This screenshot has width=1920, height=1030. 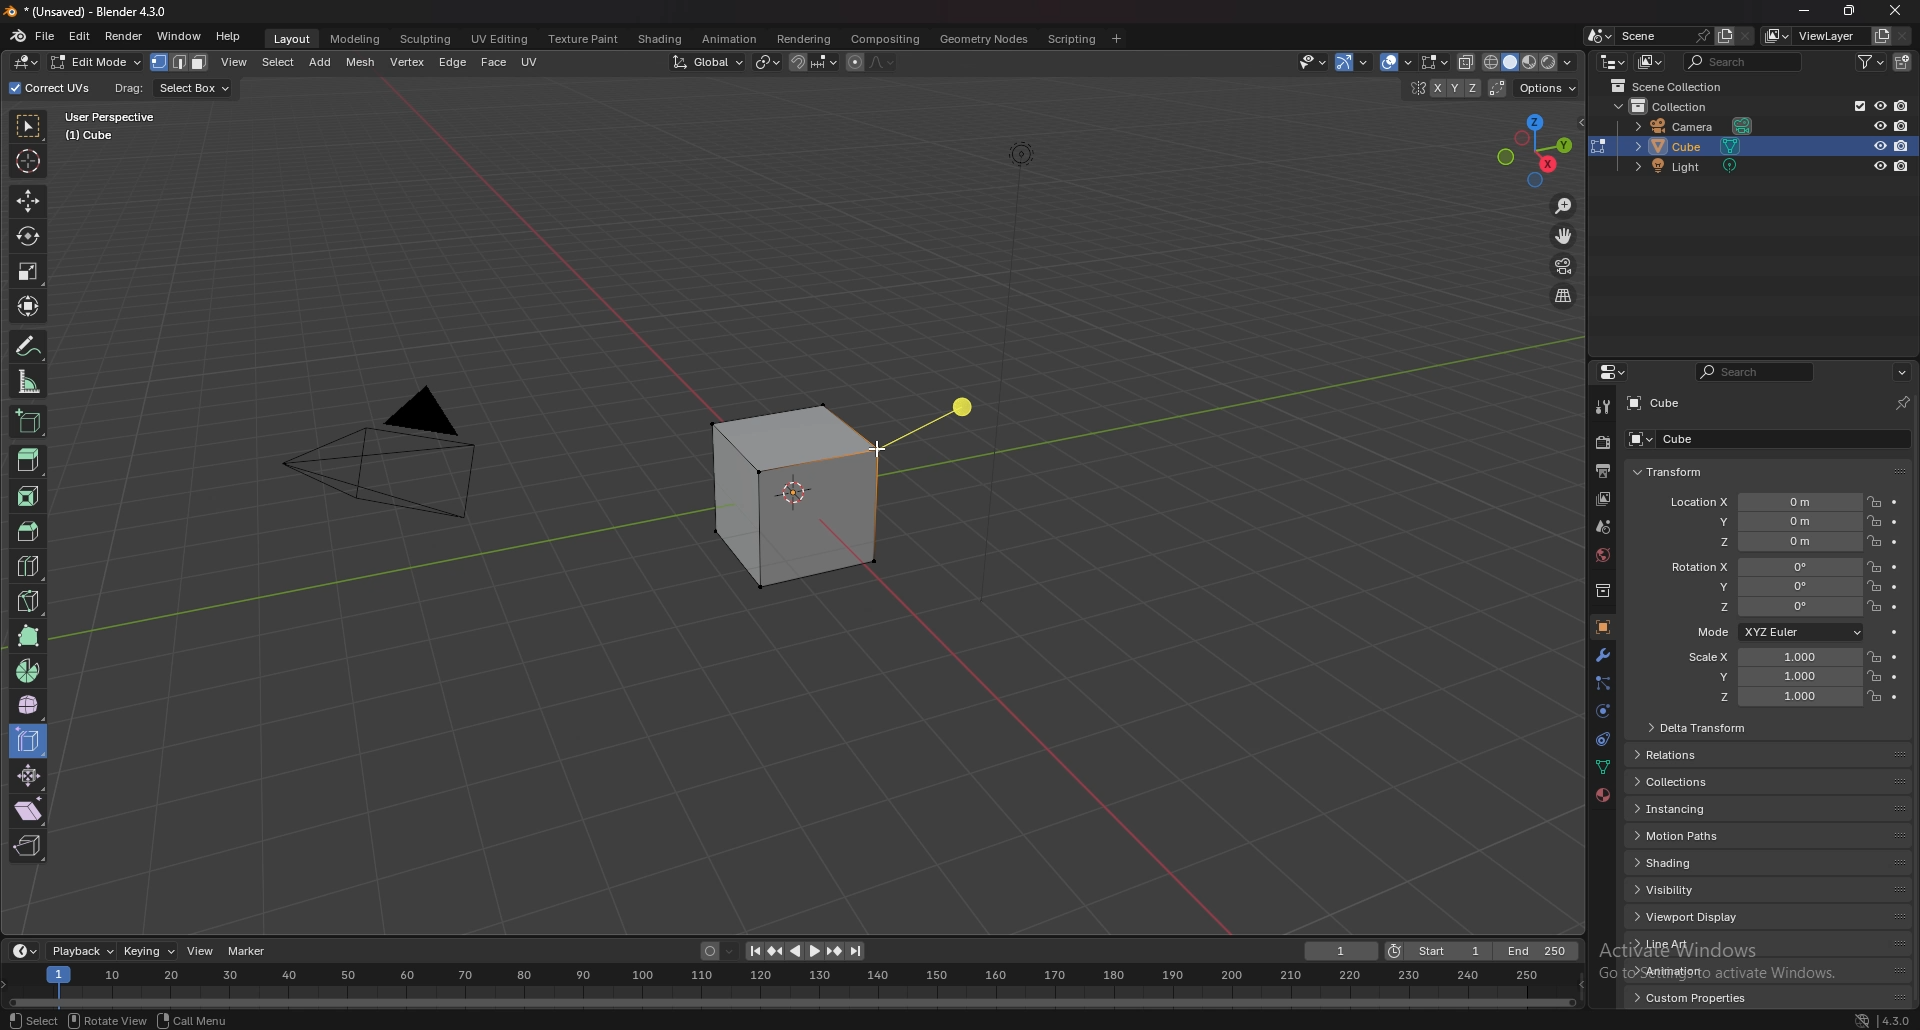 What do you see at coordinates (280, 64) in the screenshot?
I see `select` at bounding box center [280, 64].